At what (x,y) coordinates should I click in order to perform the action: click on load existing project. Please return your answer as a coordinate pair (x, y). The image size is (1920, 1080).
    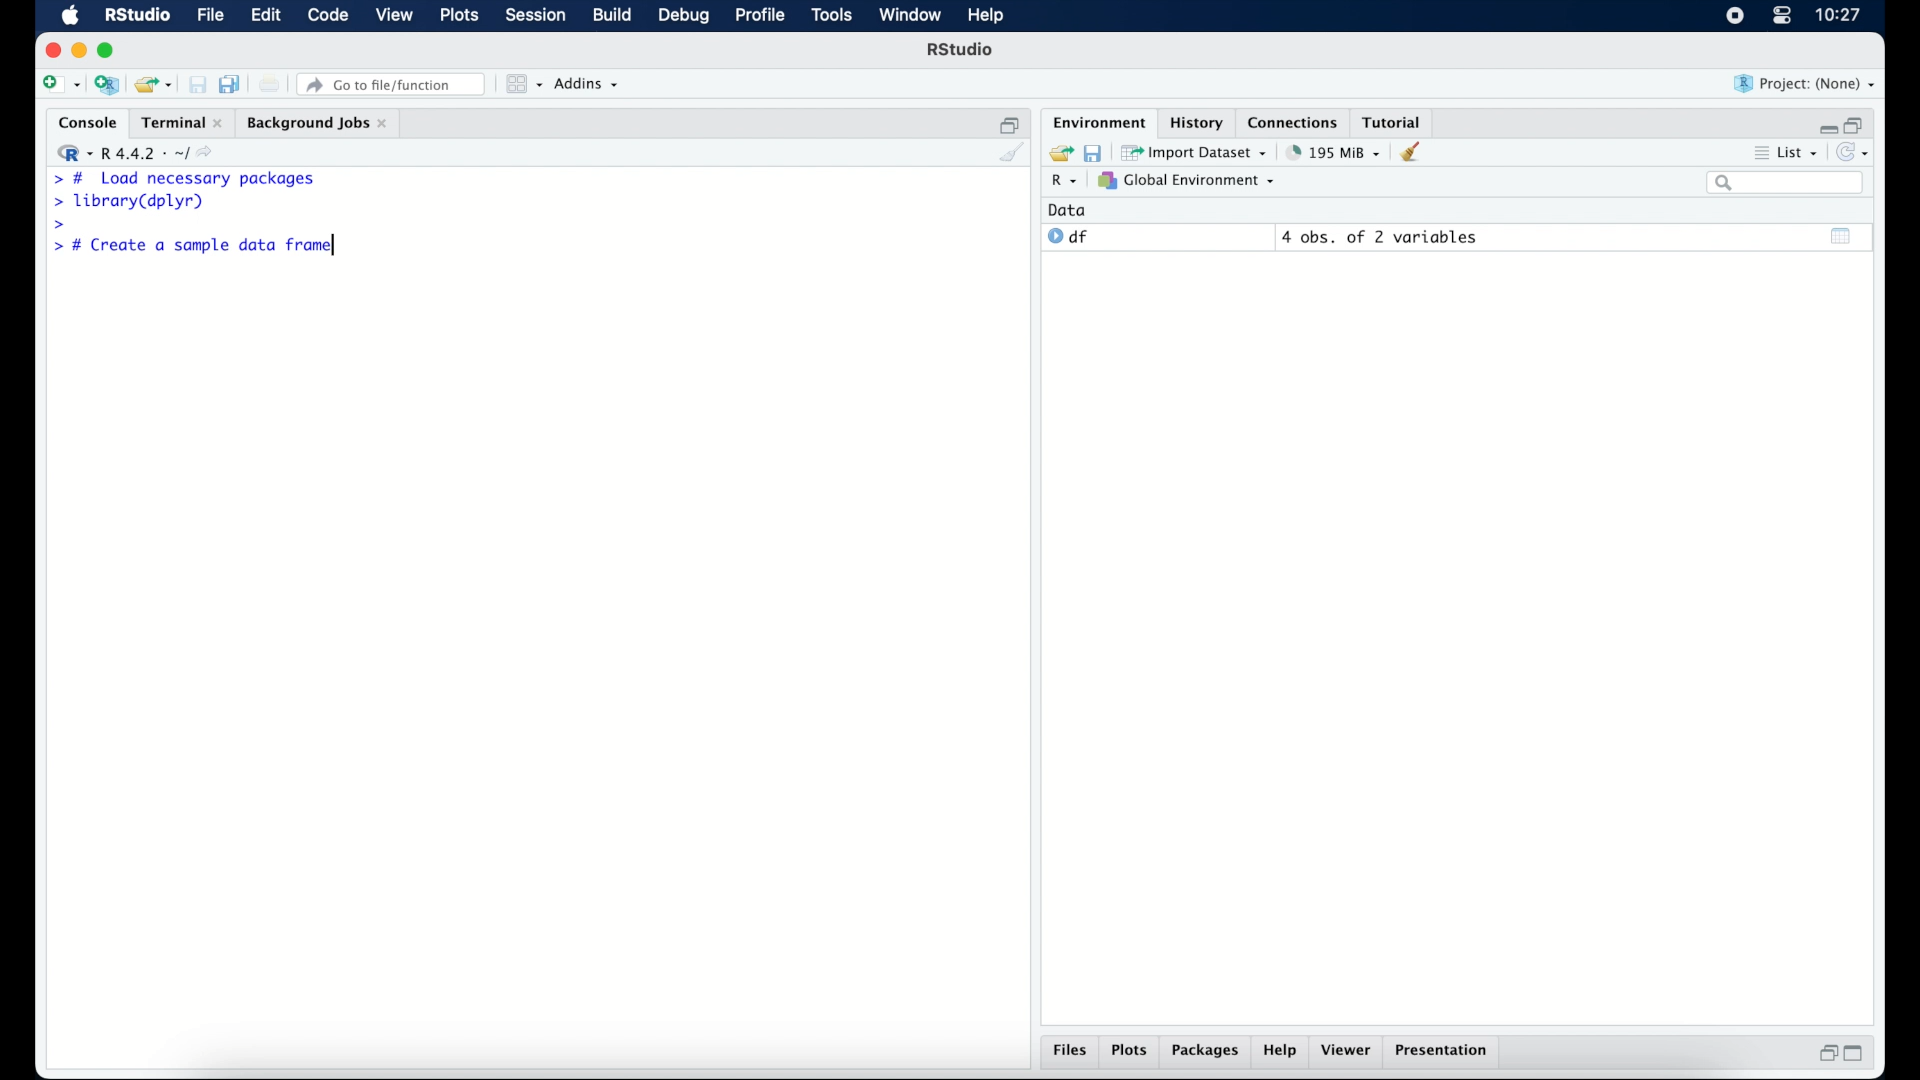
    Looking at the image, I should click on (152, 85).